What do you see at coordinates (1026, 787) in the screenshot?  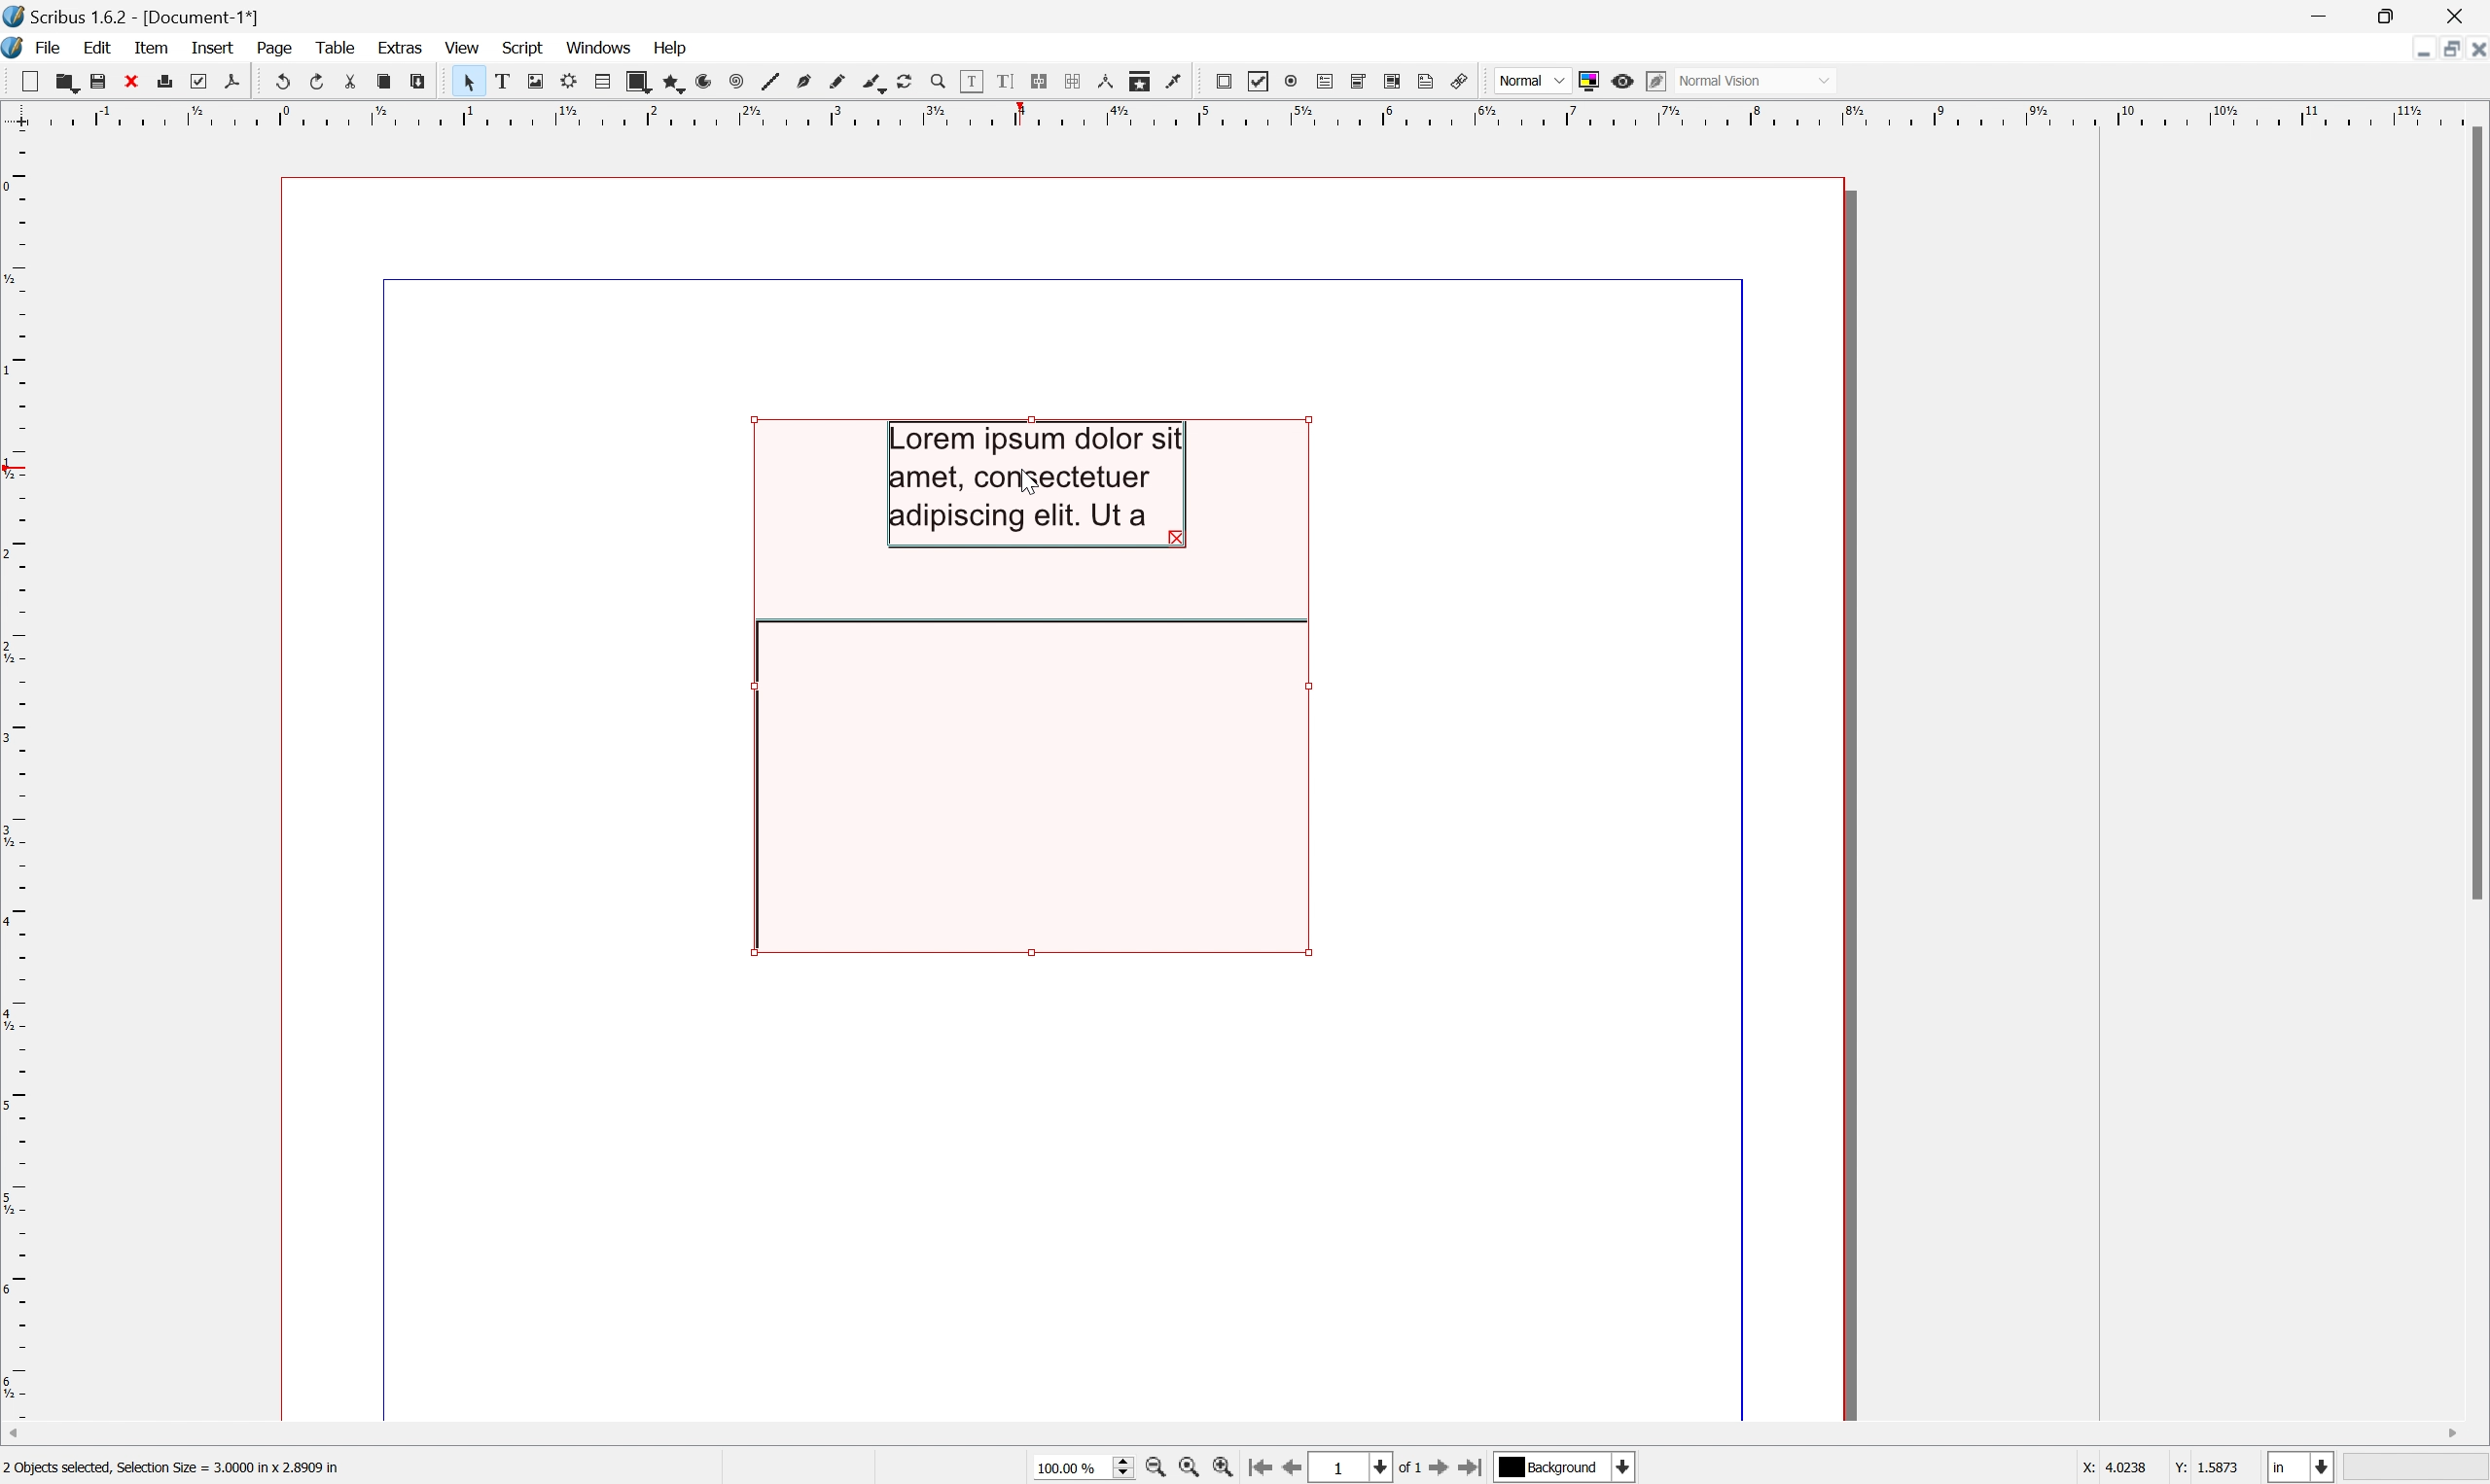 I see `Rotate item` at bounding box center [1026, 787].